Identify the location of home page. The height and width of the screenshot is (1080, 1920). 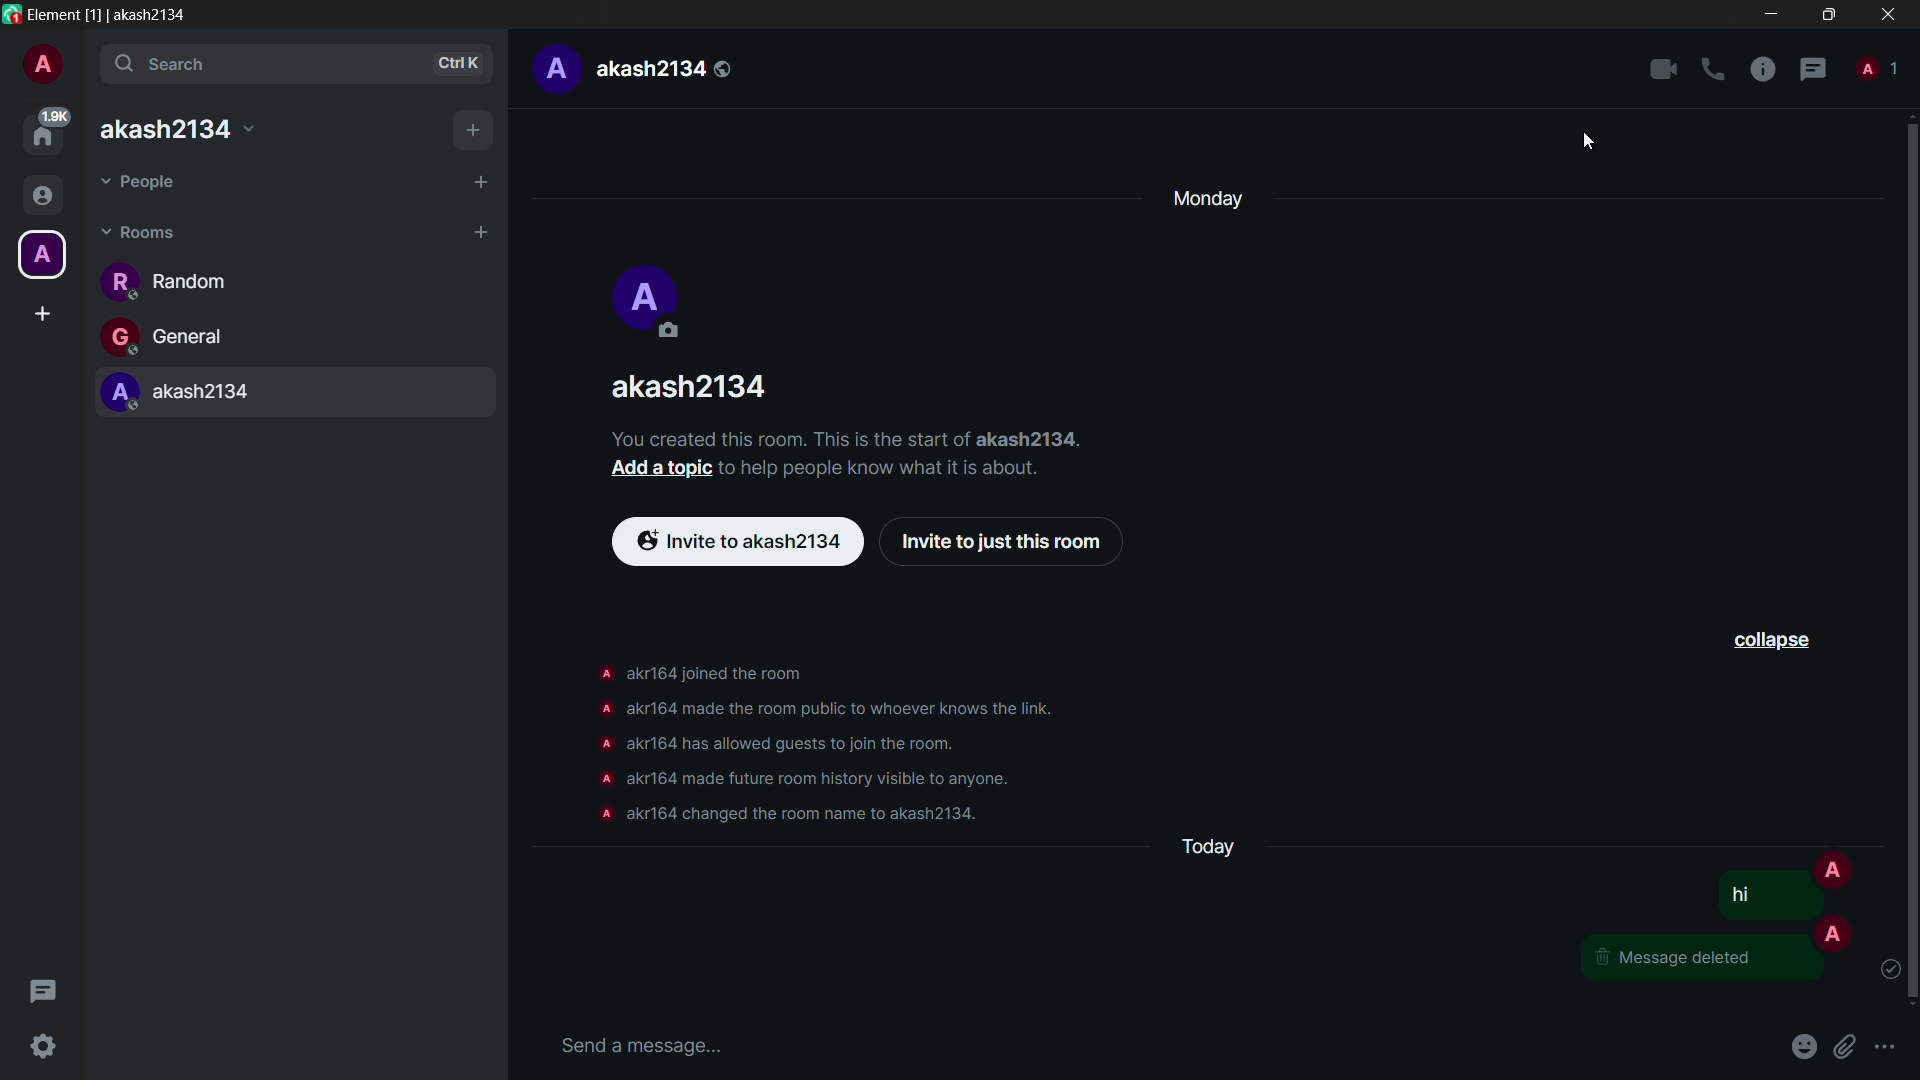
(46, 130).